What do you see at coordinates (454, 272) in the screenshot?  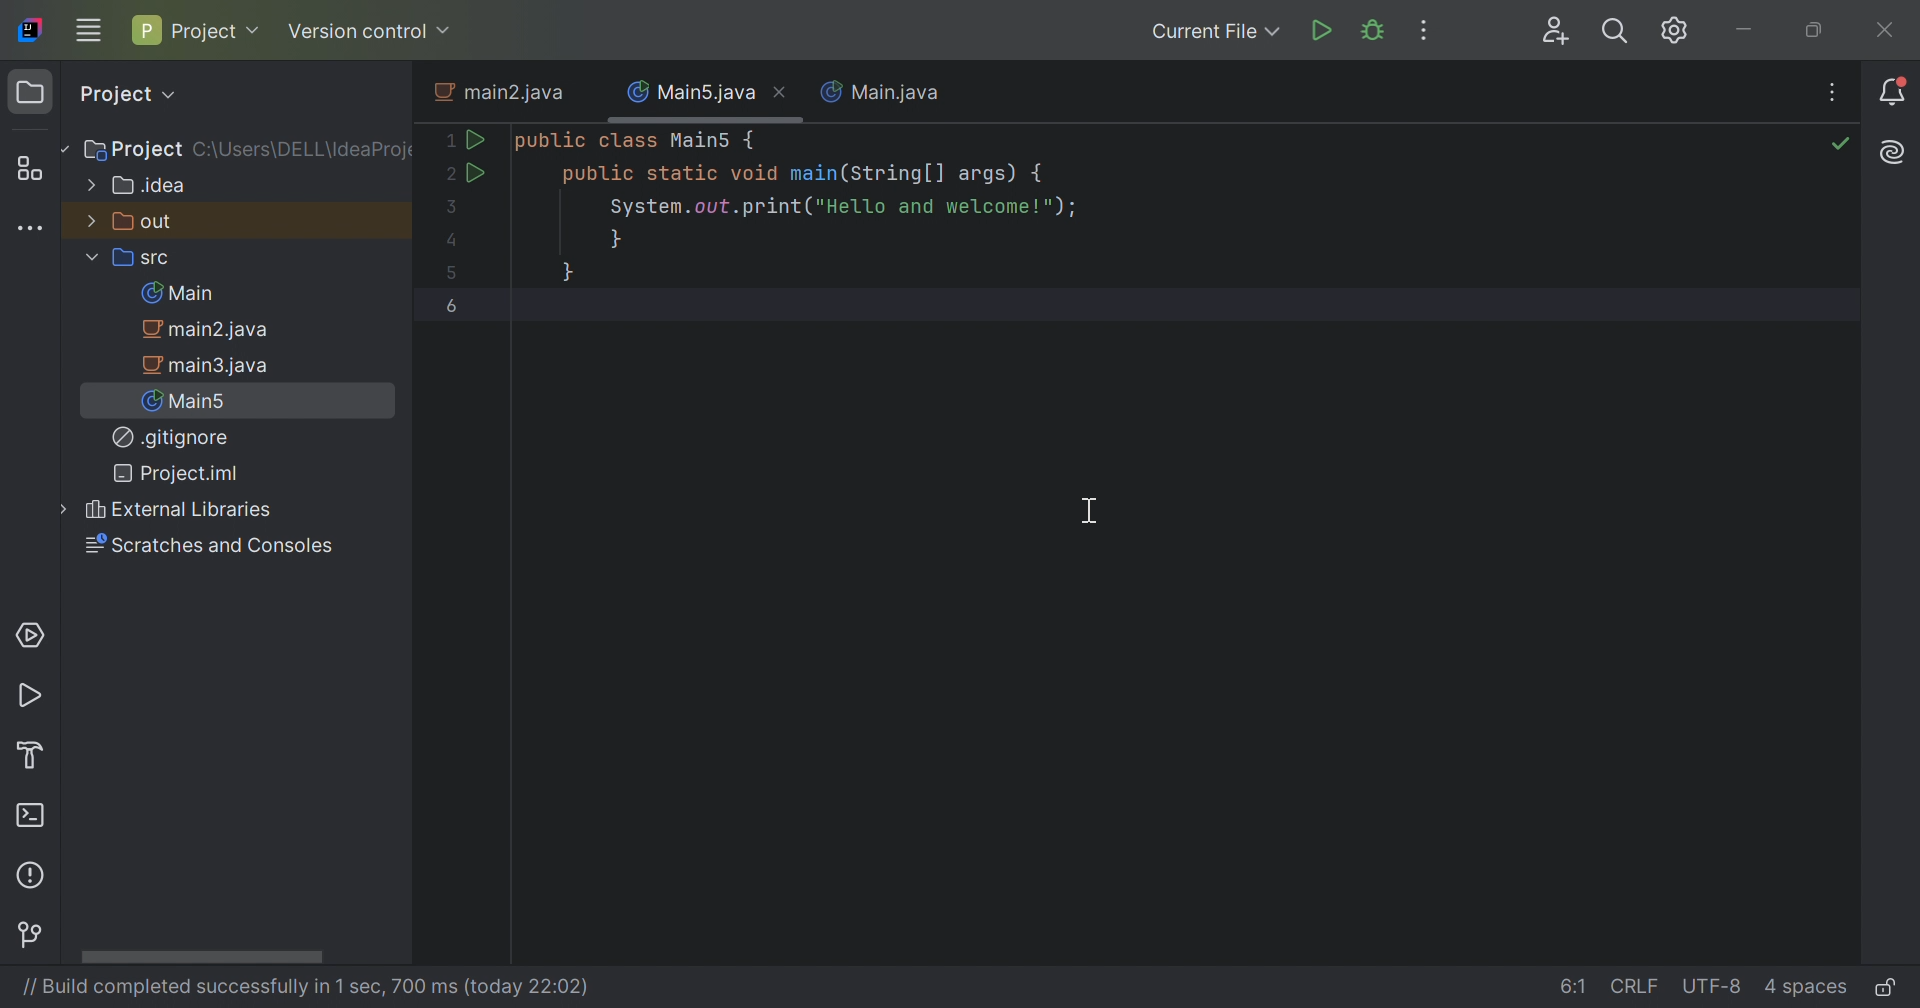 I see `5` at bounding box center [454, 272].